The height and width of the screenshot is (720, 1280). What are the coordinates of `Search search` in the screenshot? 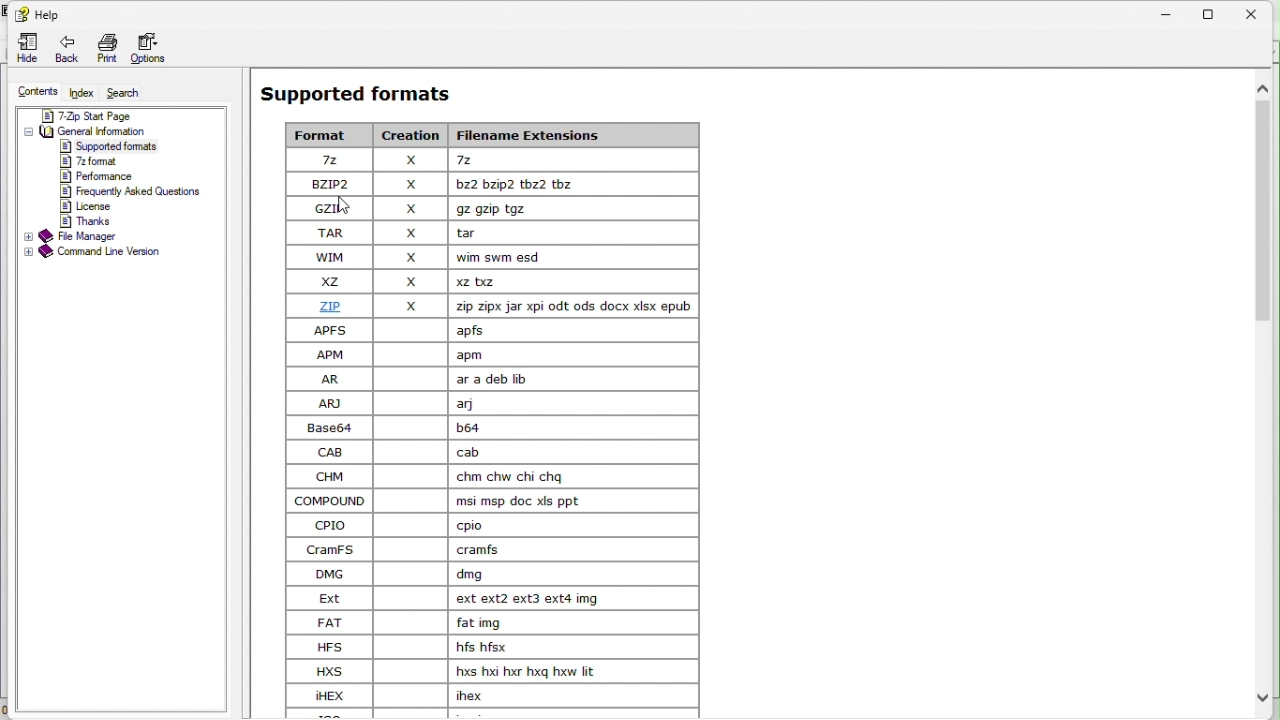 It's located at (131, 92).